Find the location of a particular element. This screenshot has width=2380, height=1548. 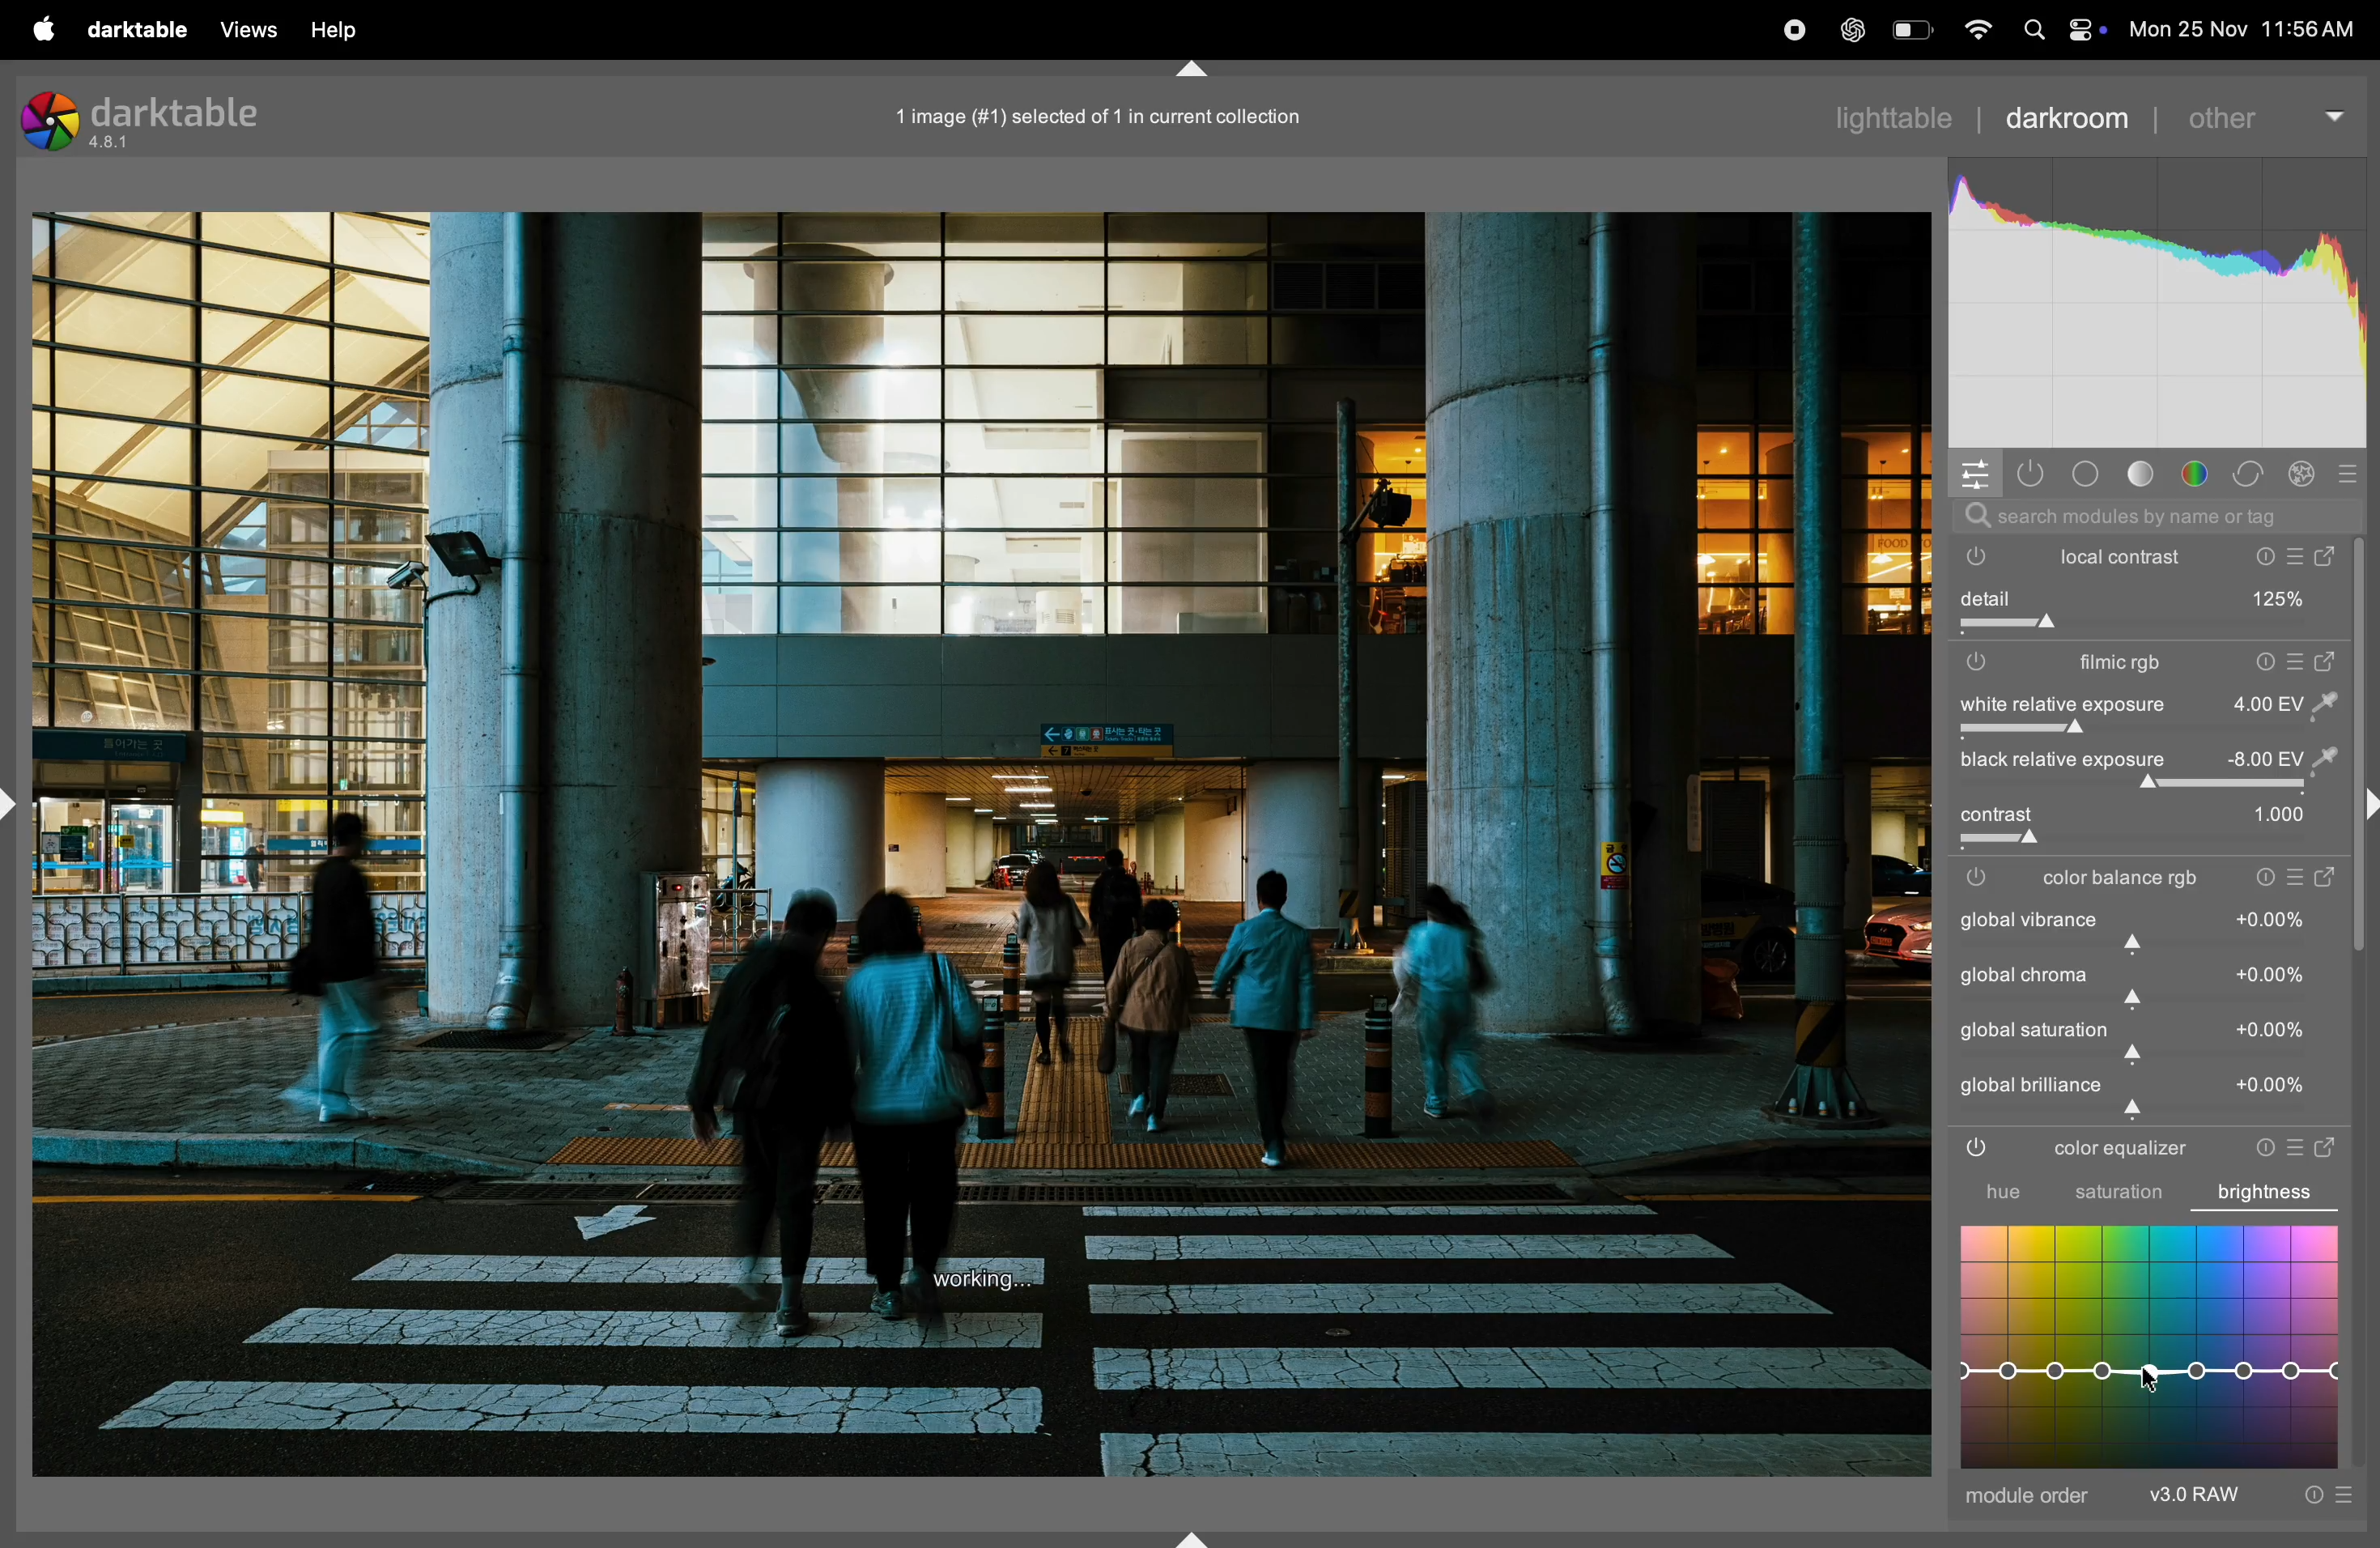

toggle is located at coordinates (1998, 815).